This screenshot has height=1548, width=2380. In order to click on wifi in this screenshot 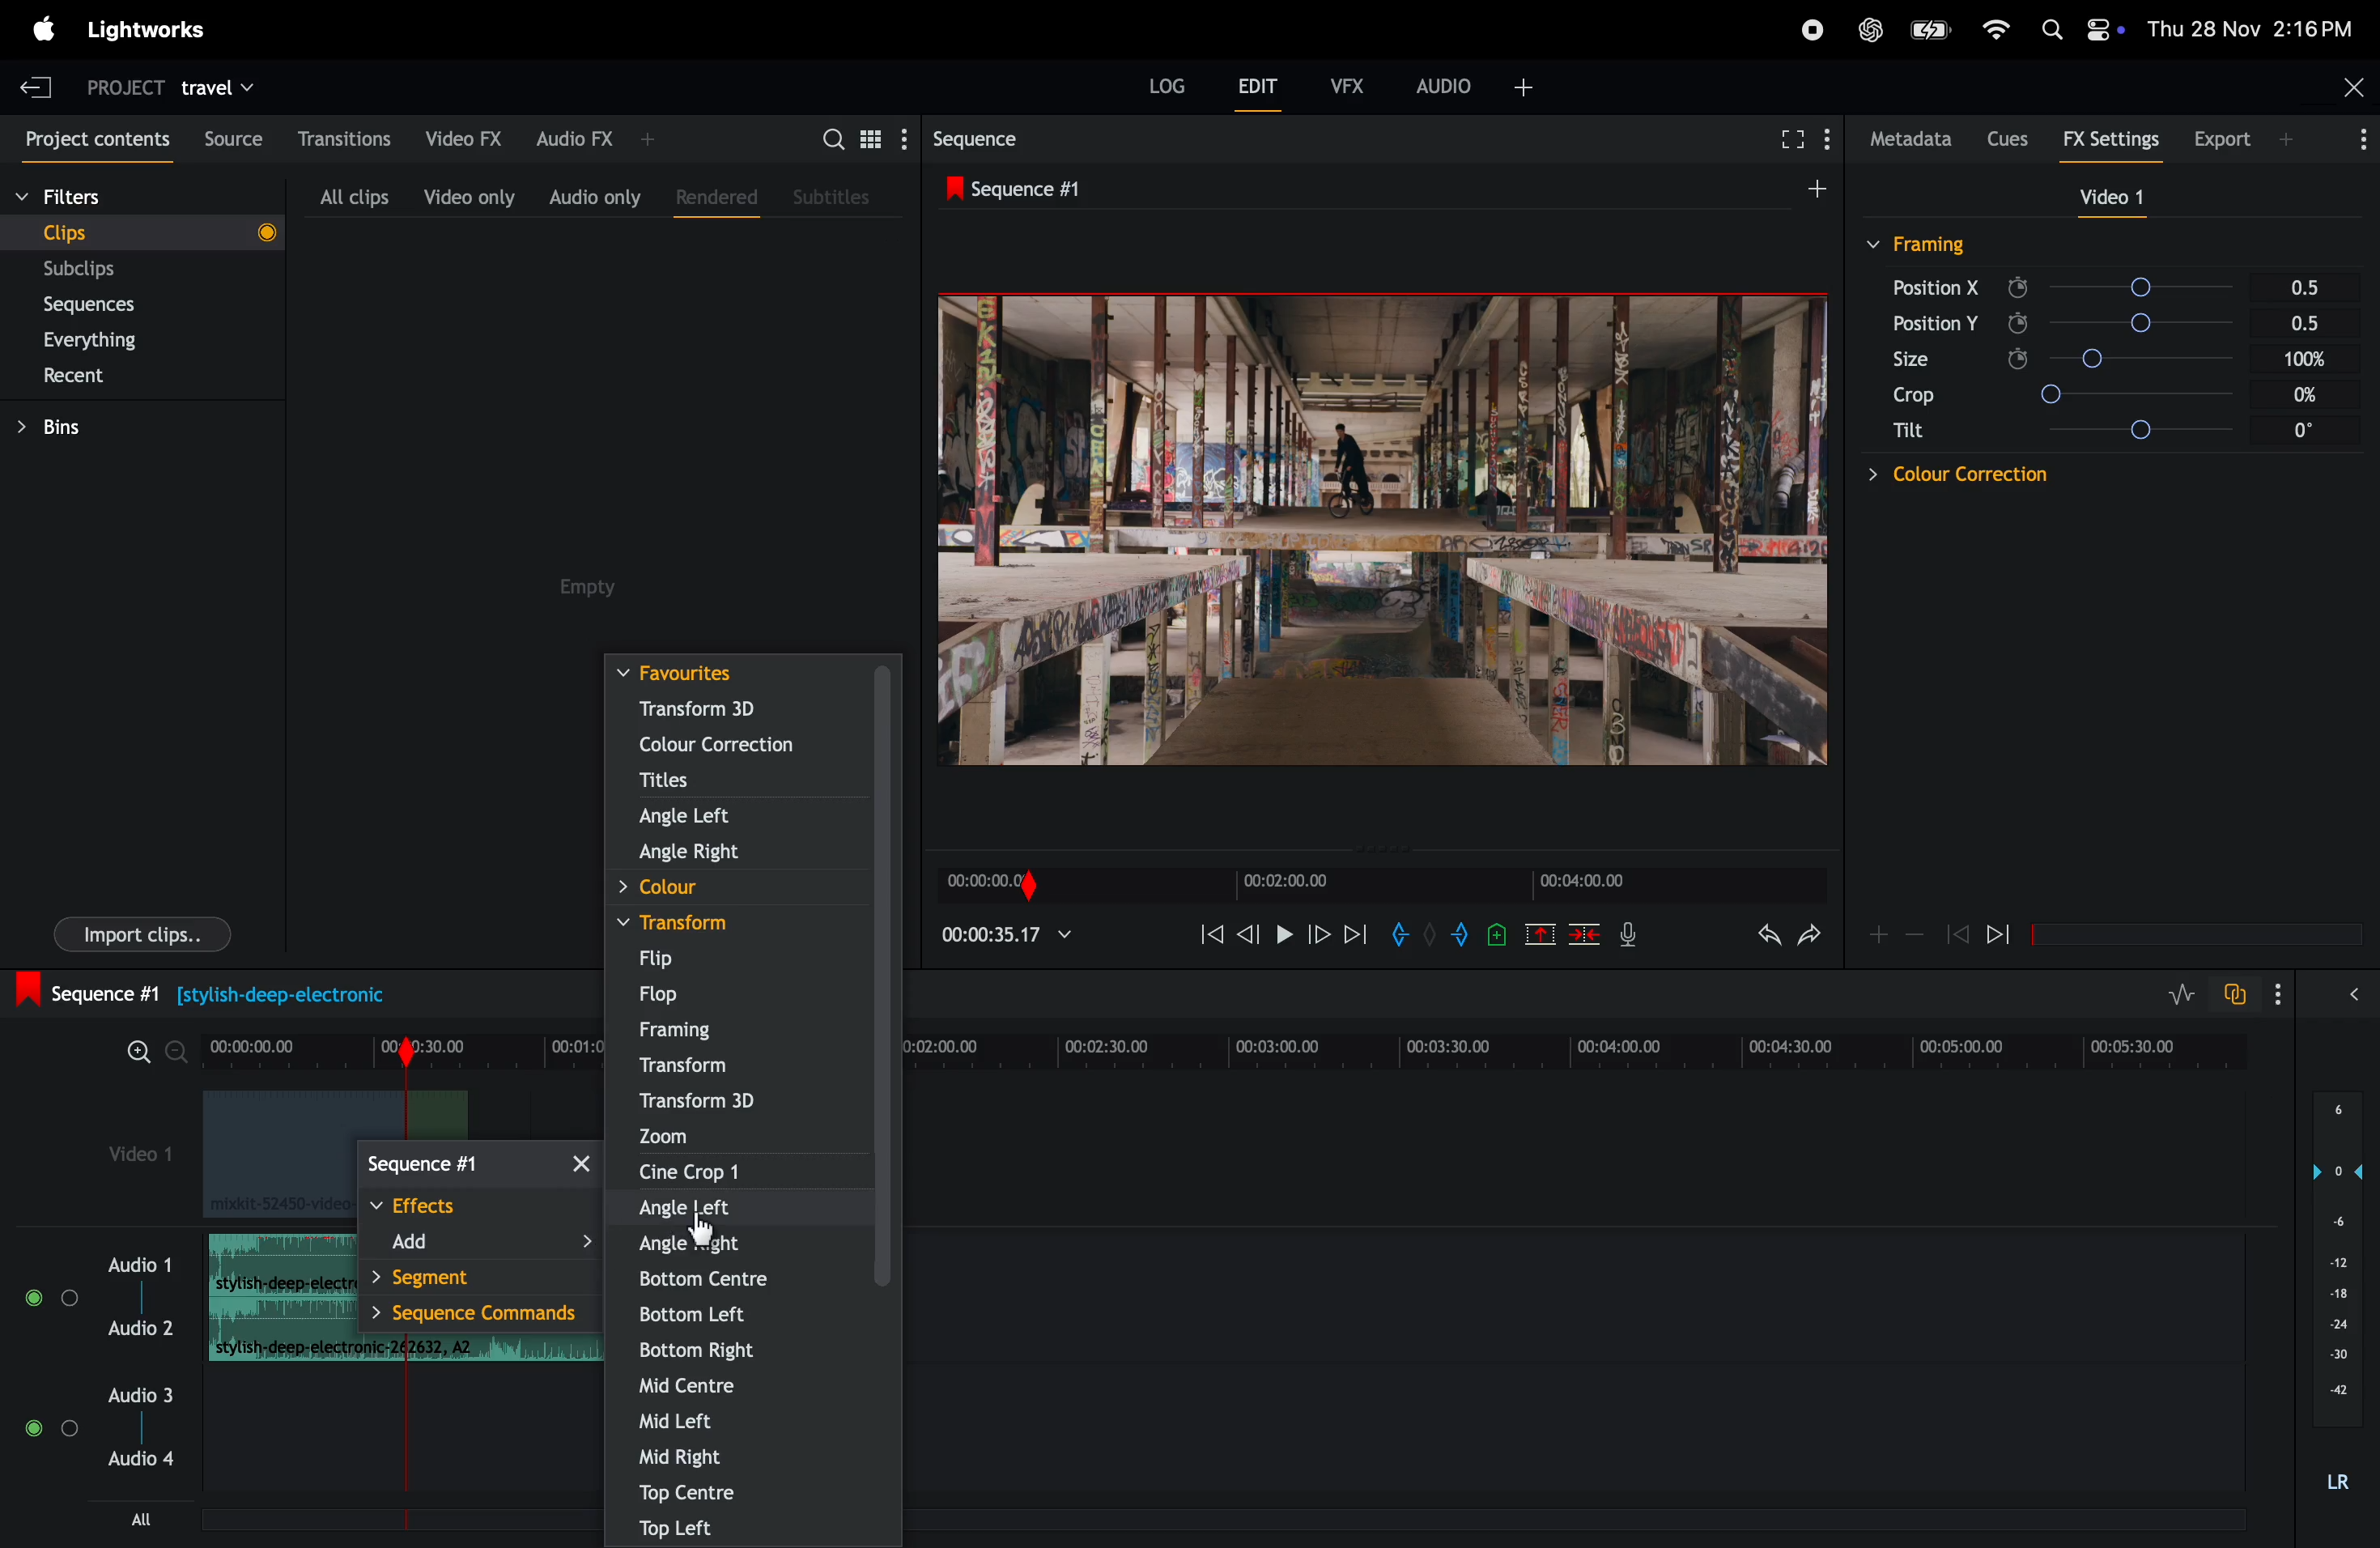, I will do `click(1992, 30)`.